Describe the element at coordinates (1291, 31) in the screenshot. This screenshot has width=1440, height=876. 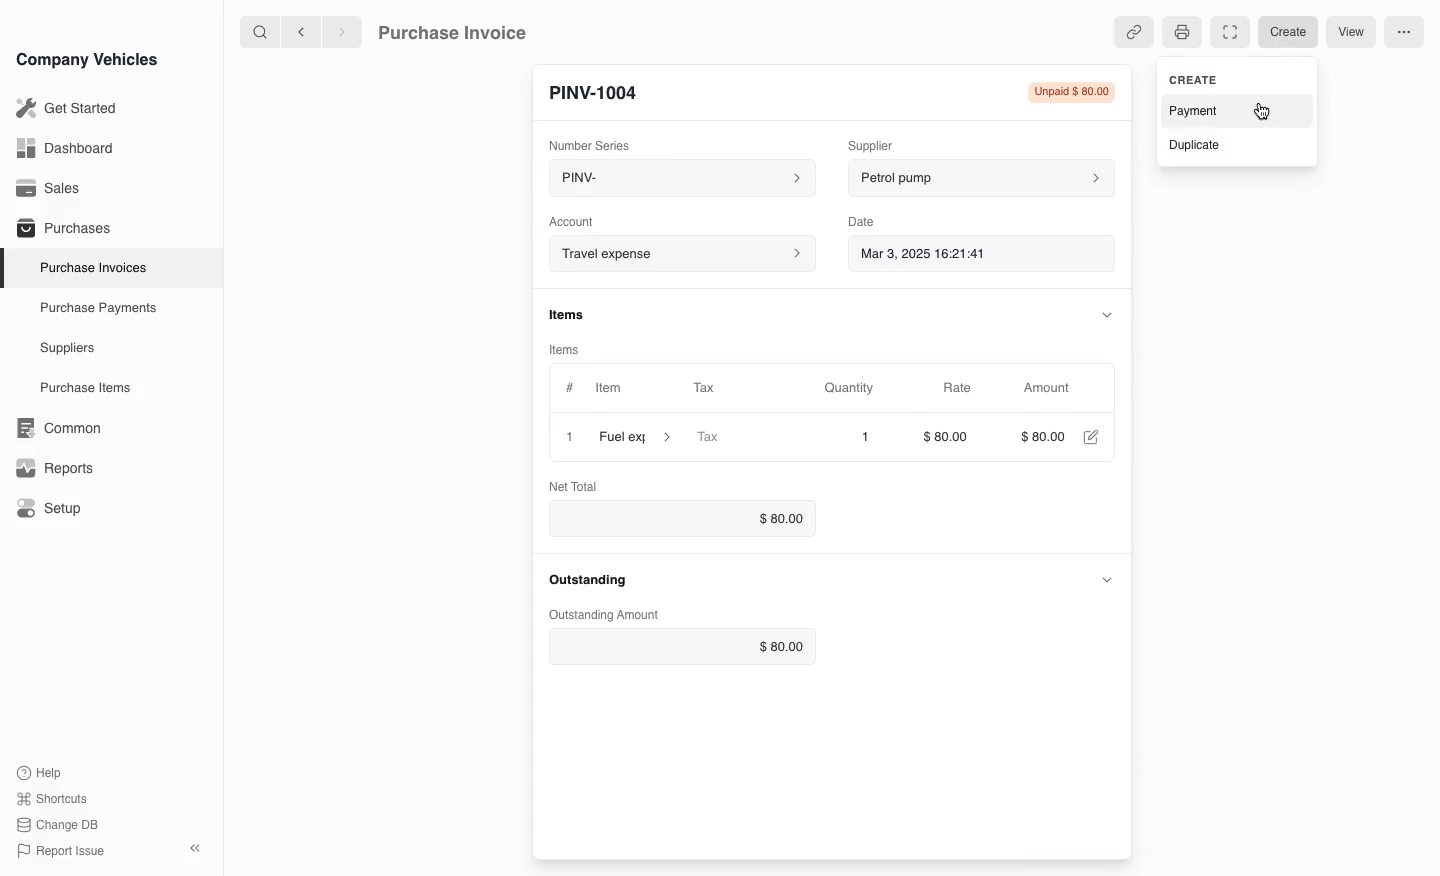
I see `create` at that location.